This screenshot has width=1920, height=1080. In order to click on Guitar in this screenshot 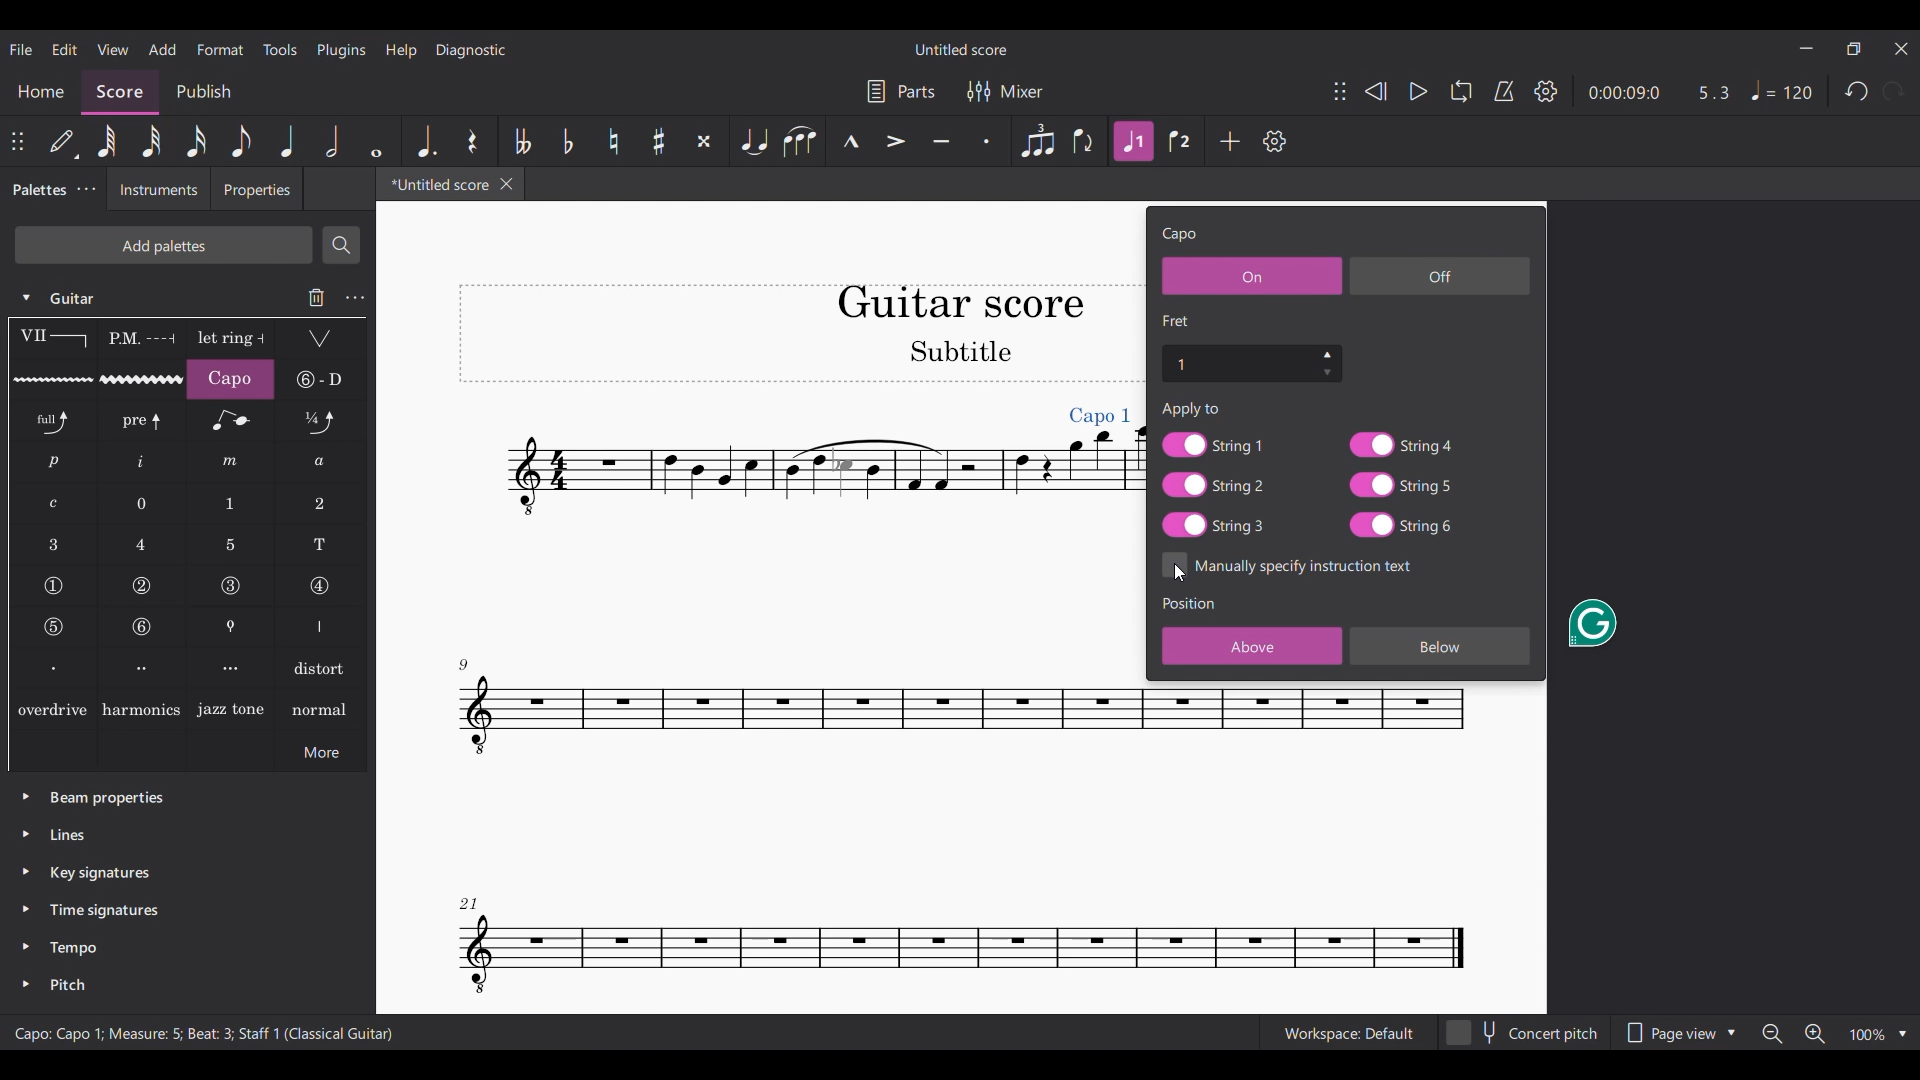, I will do `click(77, 298)`.